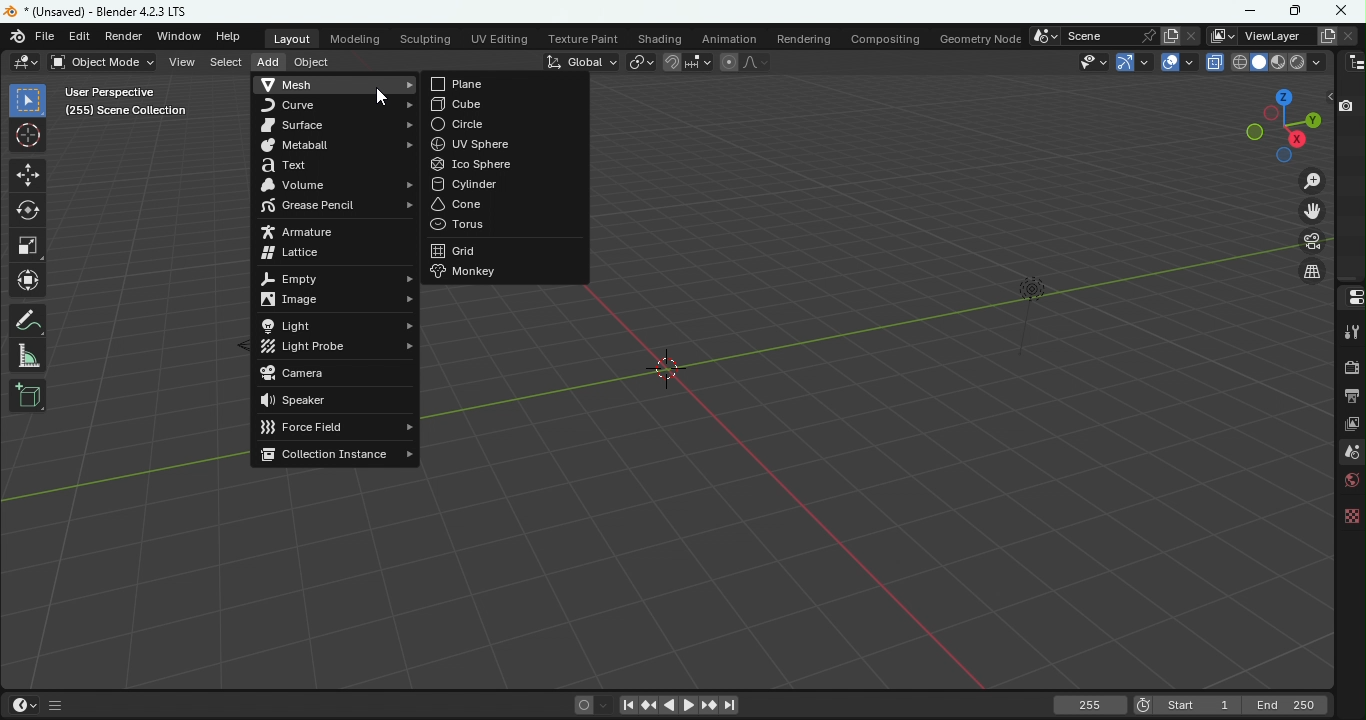 Image resolution: width=1366 pixels, height=720 pixels. What do you see at coordinates (580, 37) in the screenshot?
I see `Texture paint` at bounding box center [580, 37].